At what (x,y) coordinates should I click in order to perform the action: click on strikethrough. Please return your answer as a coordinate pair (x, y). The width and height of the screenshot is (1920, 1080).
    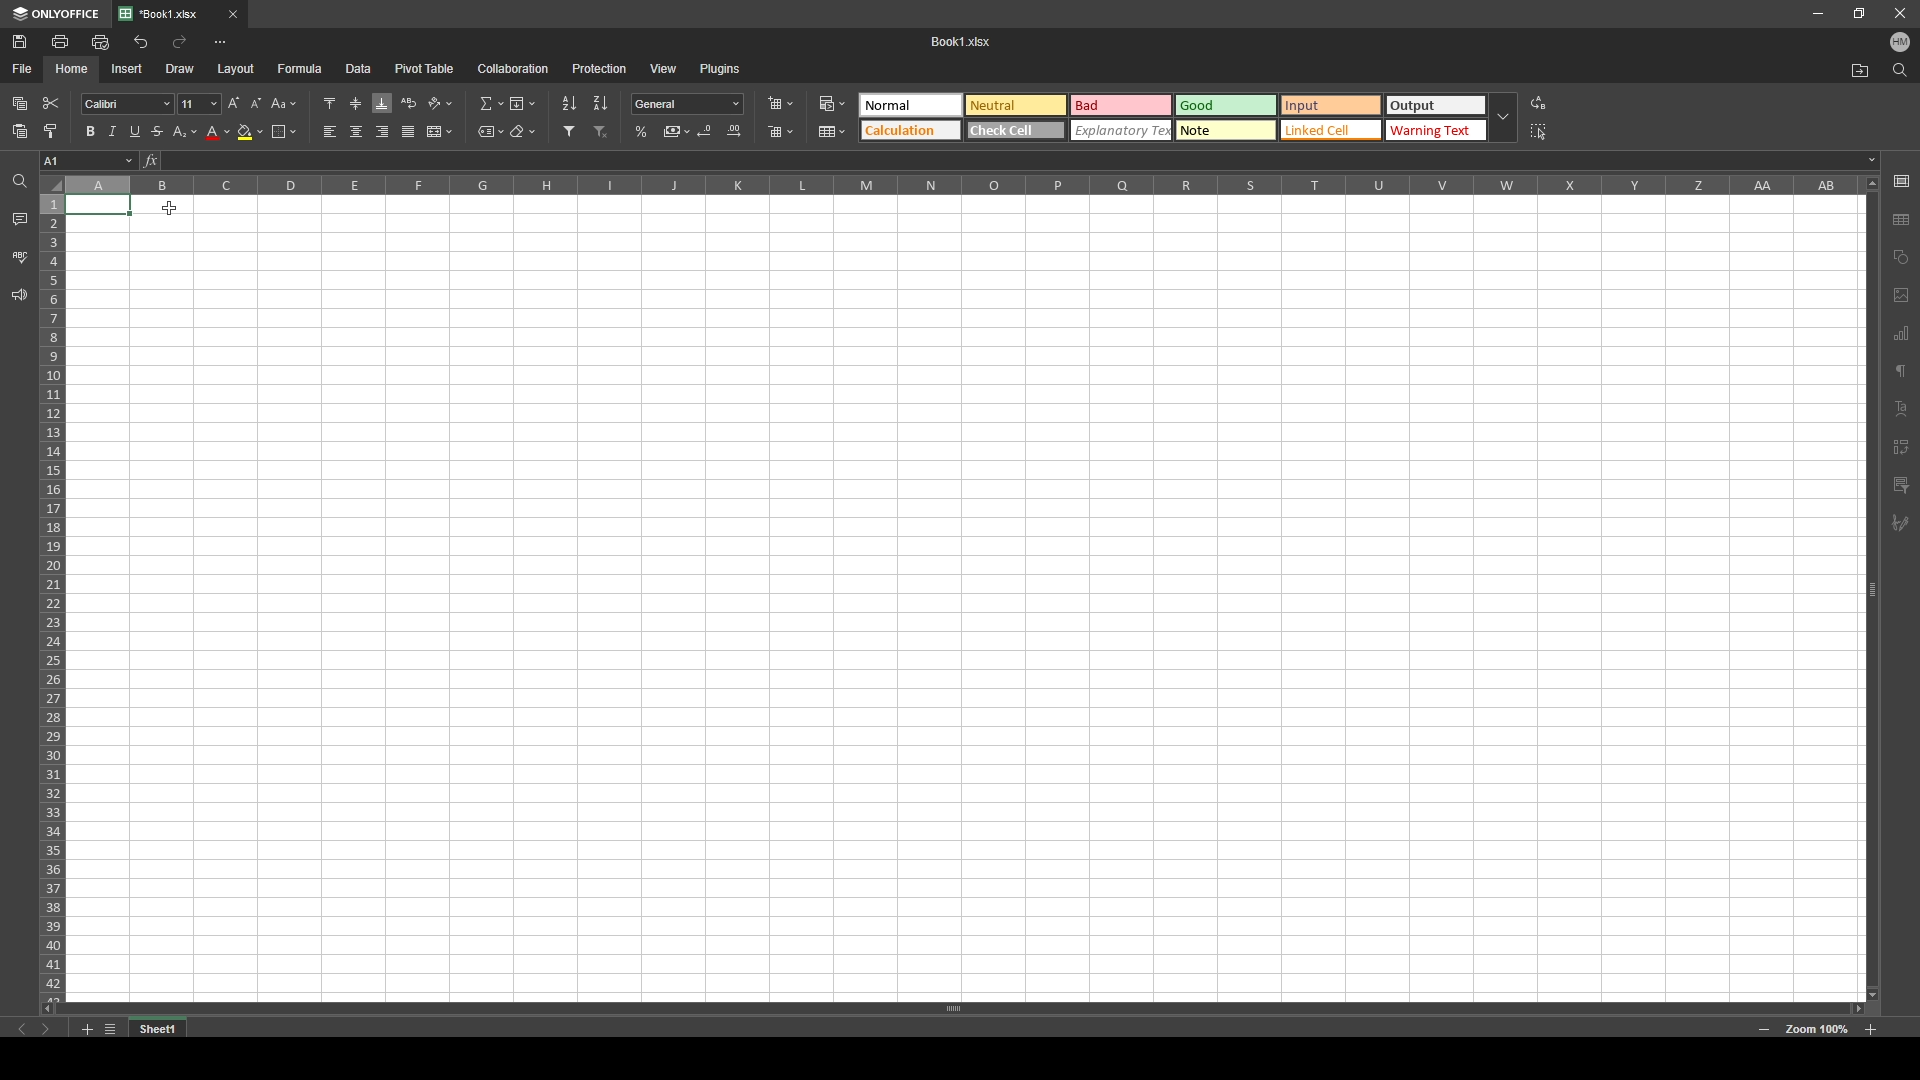
    Looking at the image, I should click on (158, 131).